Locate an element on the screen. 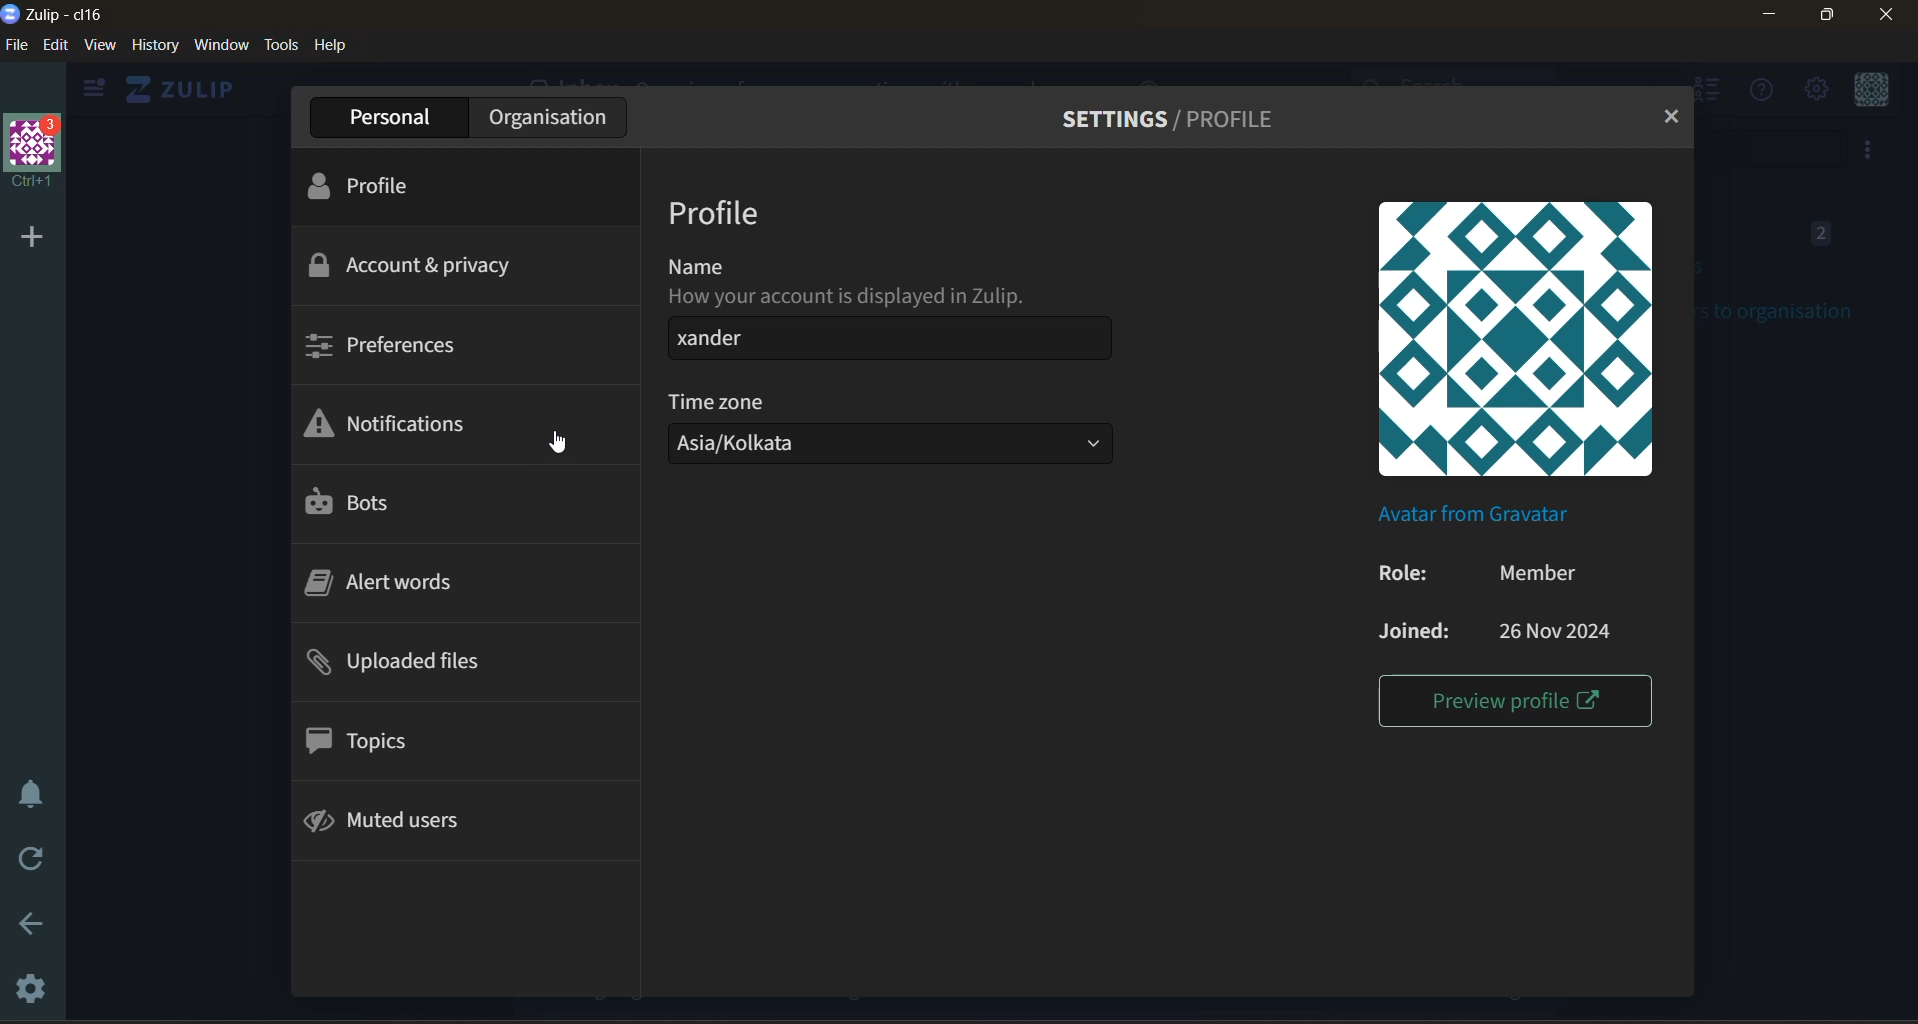 The height and width of the screenshot is (1024, 1918). muted users is located at coordinates (410, 821).